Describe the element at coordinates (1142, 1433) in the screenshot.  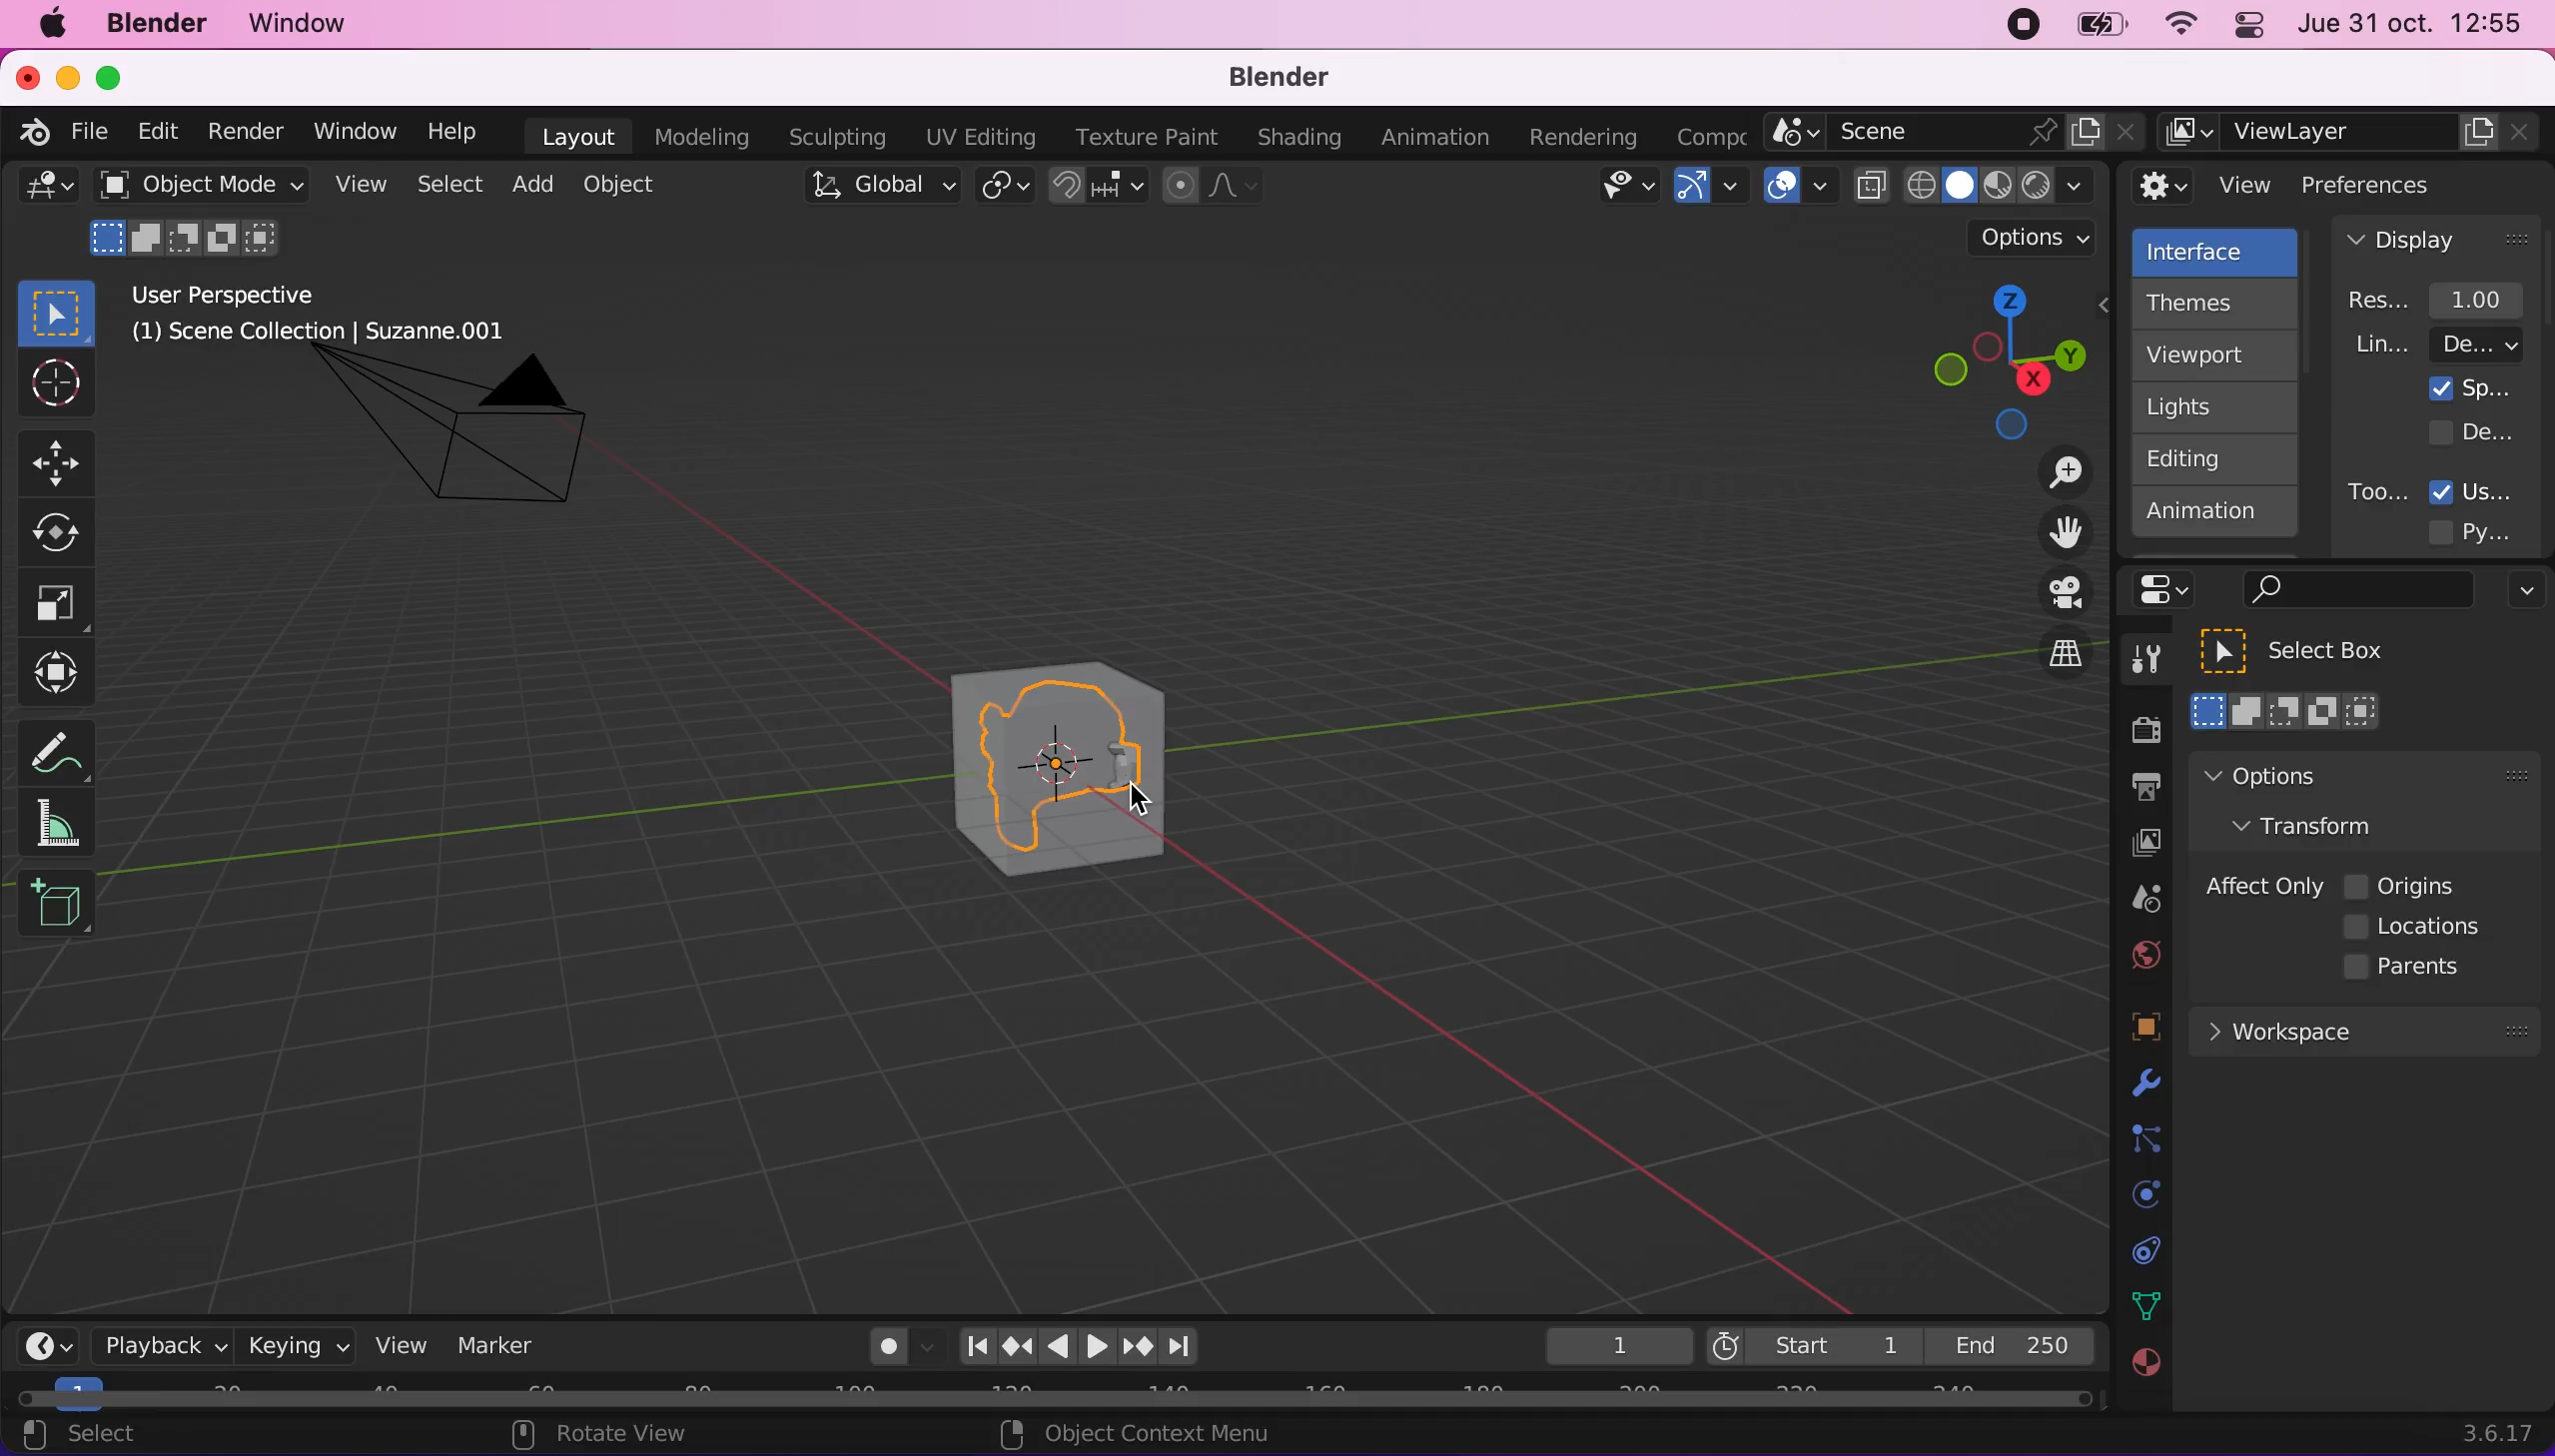
I see `object context menu` at that location.